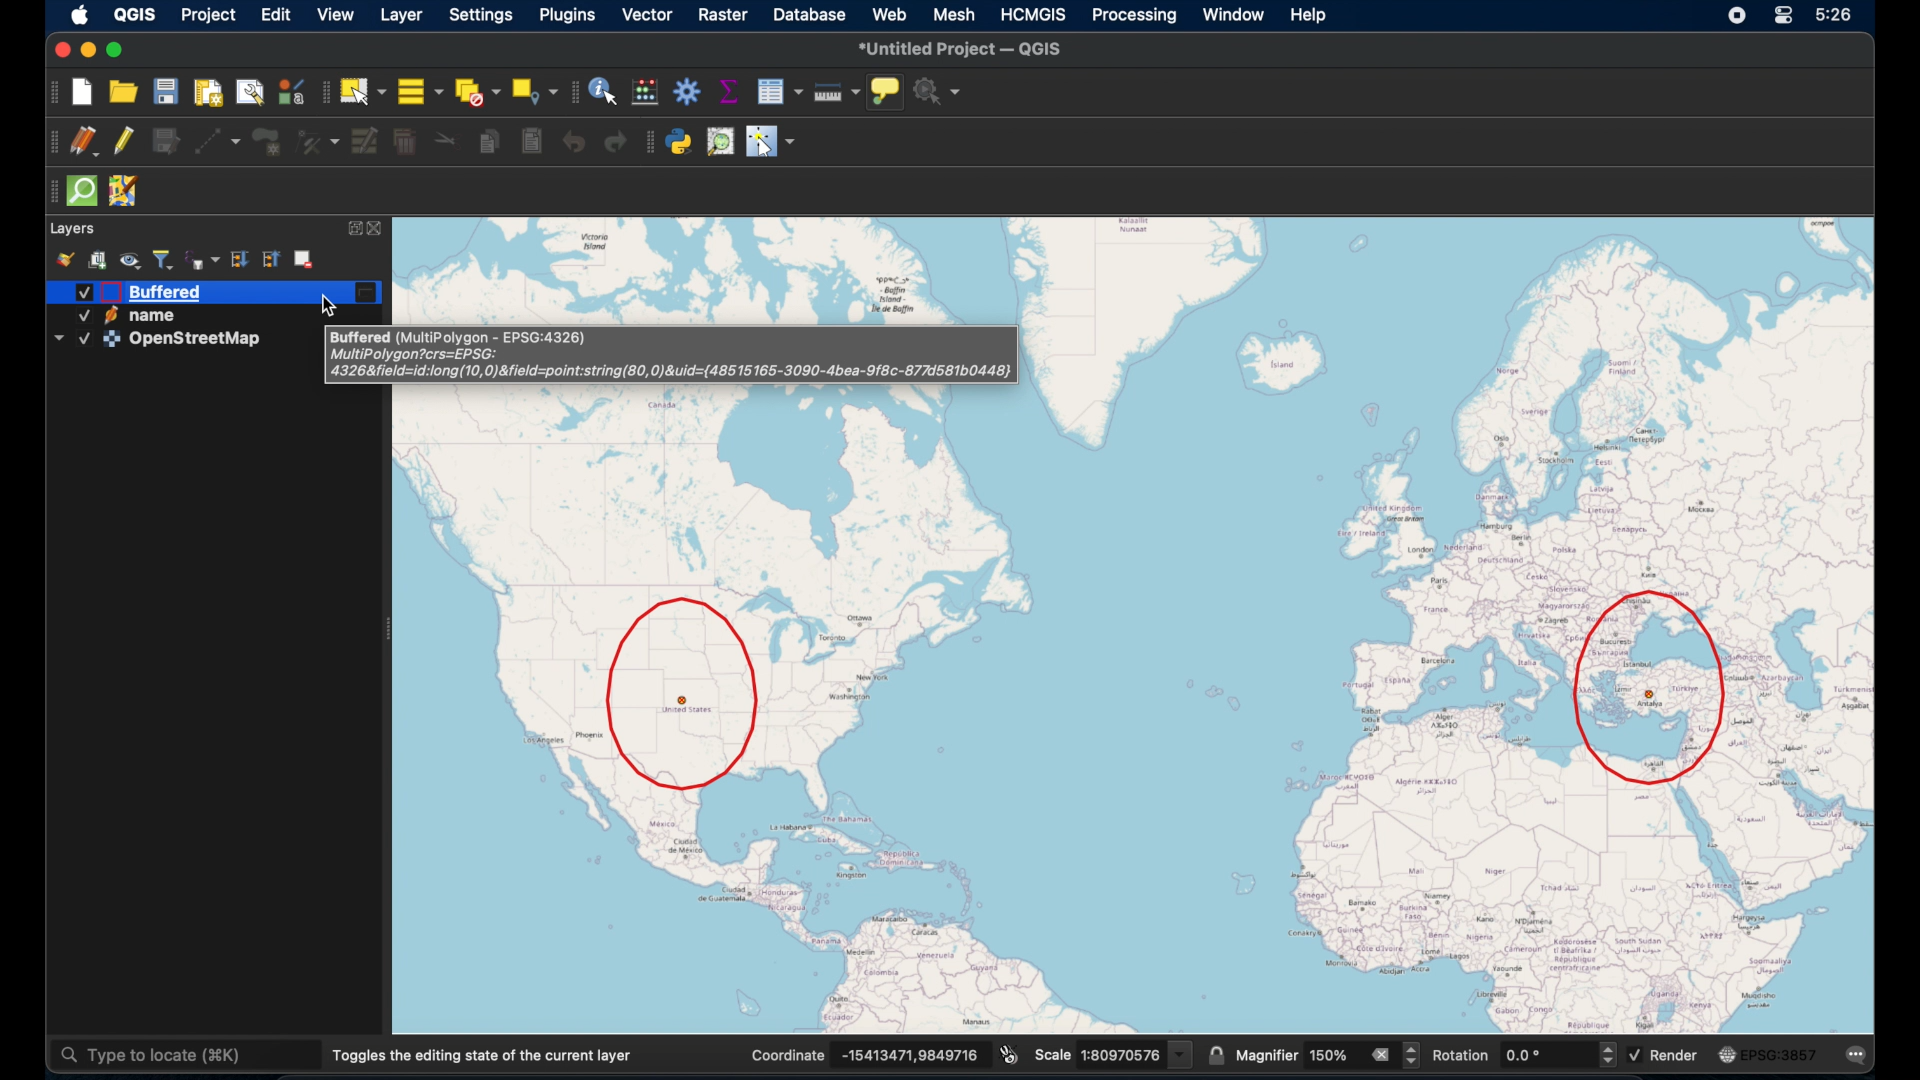 This screenshot has height=1080, width=1920. What do you see at coordinates (1121, 1054) in the screenshot?
I see `scale vlaue` at bounding box center [1121, 1054].